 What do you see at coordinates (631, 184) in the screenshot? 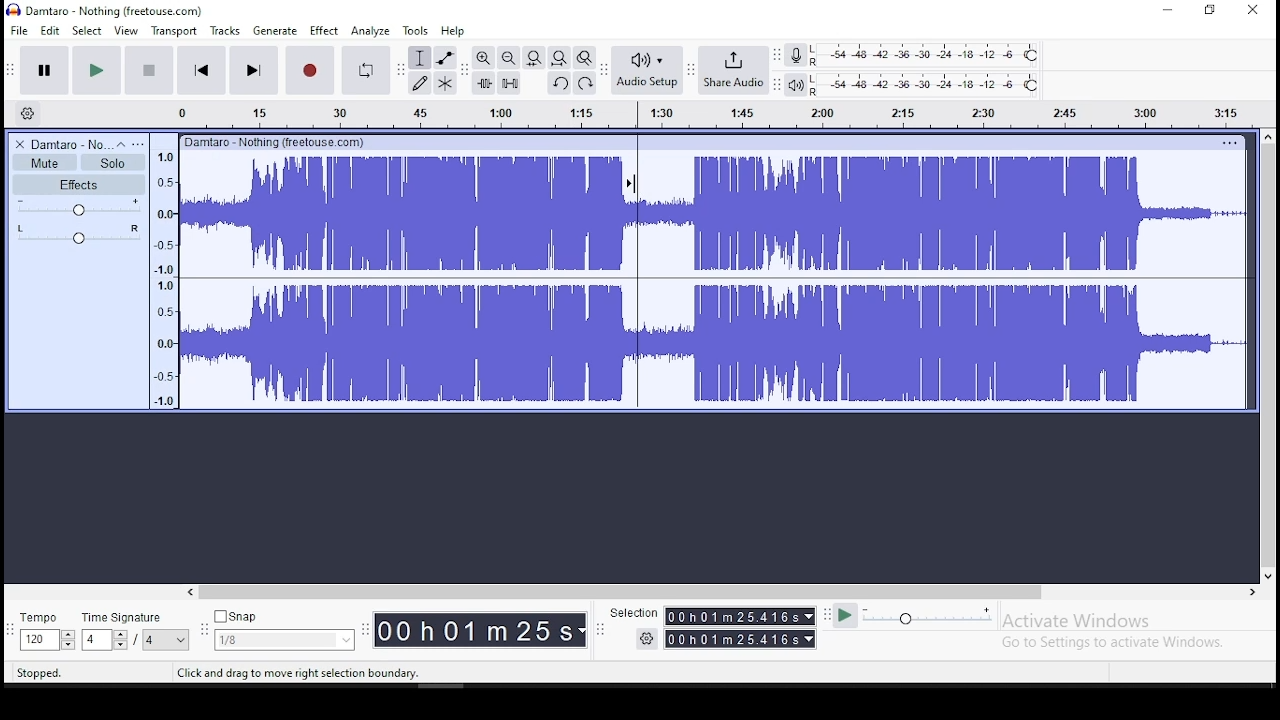
I see `cursor` at bounding box center [631, 184].